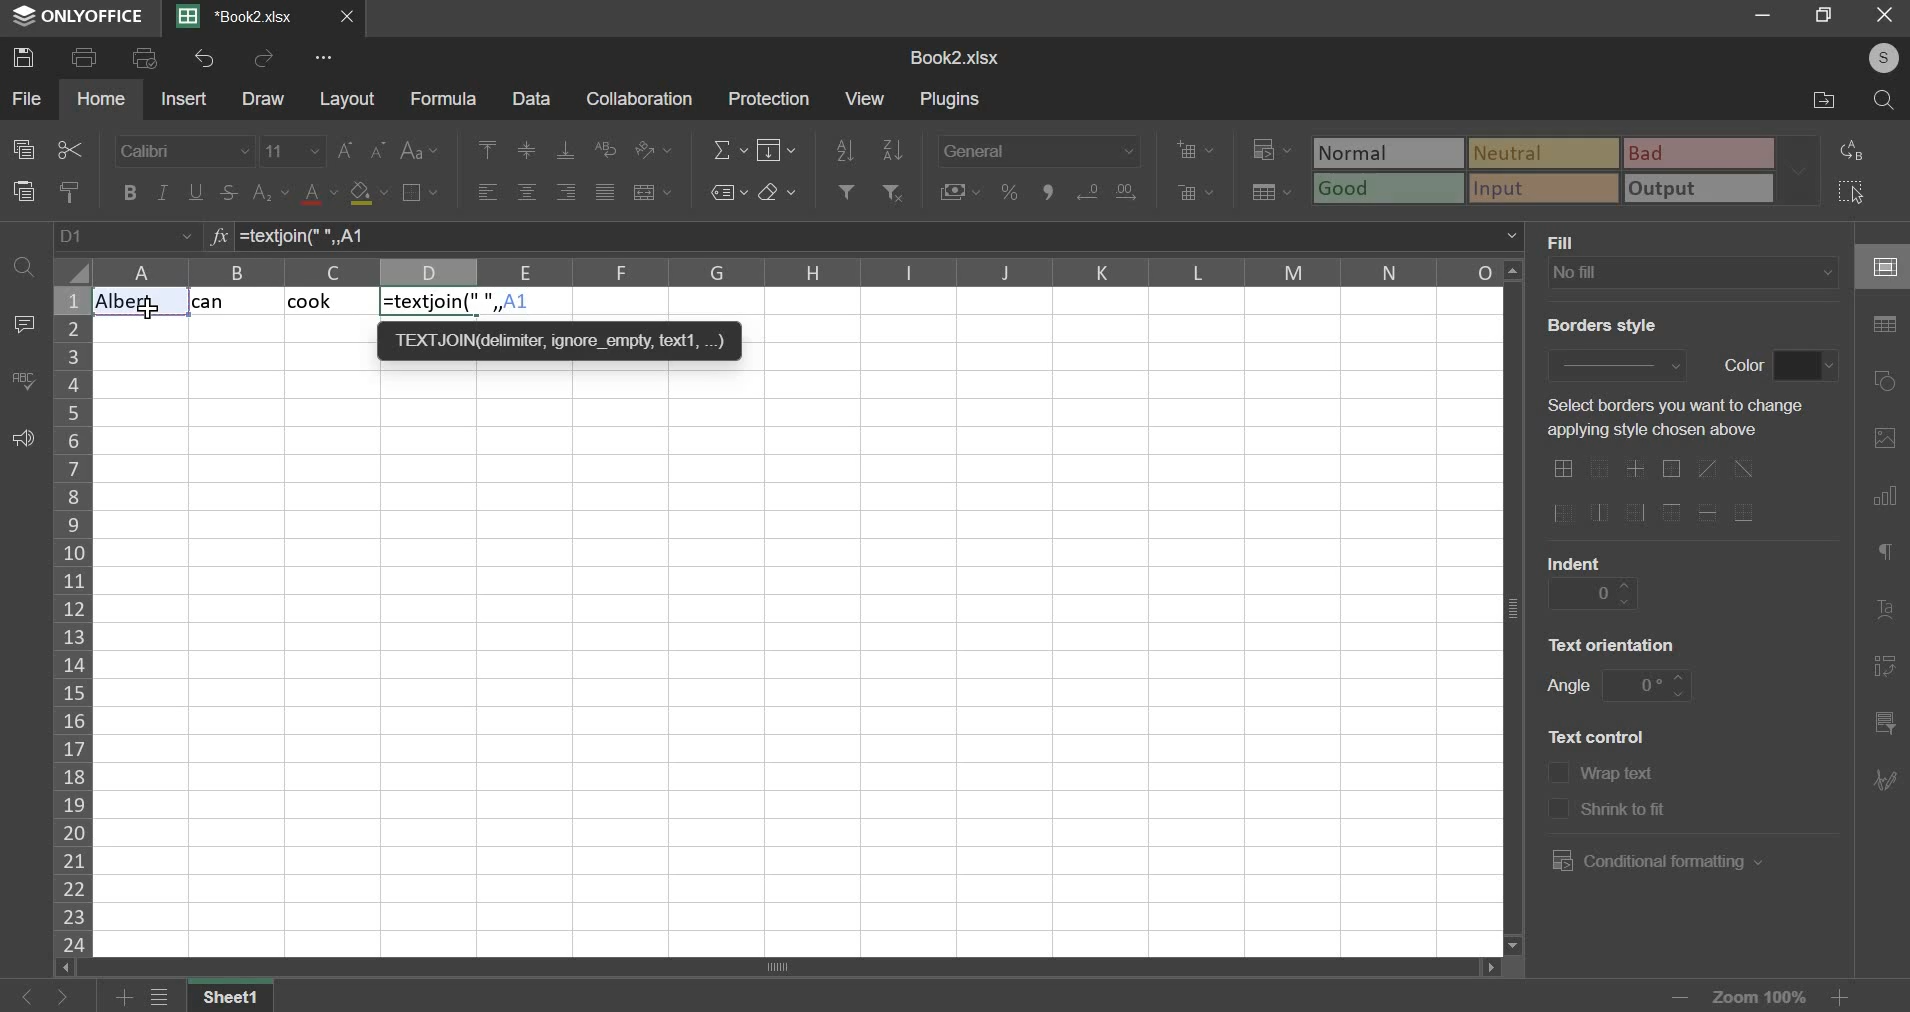 This screenshot has height=1012, width=1910. What do you see at coordinates (1882, 726) in the screenshot?
I see `slicer` at bounding box center [1882, 726].